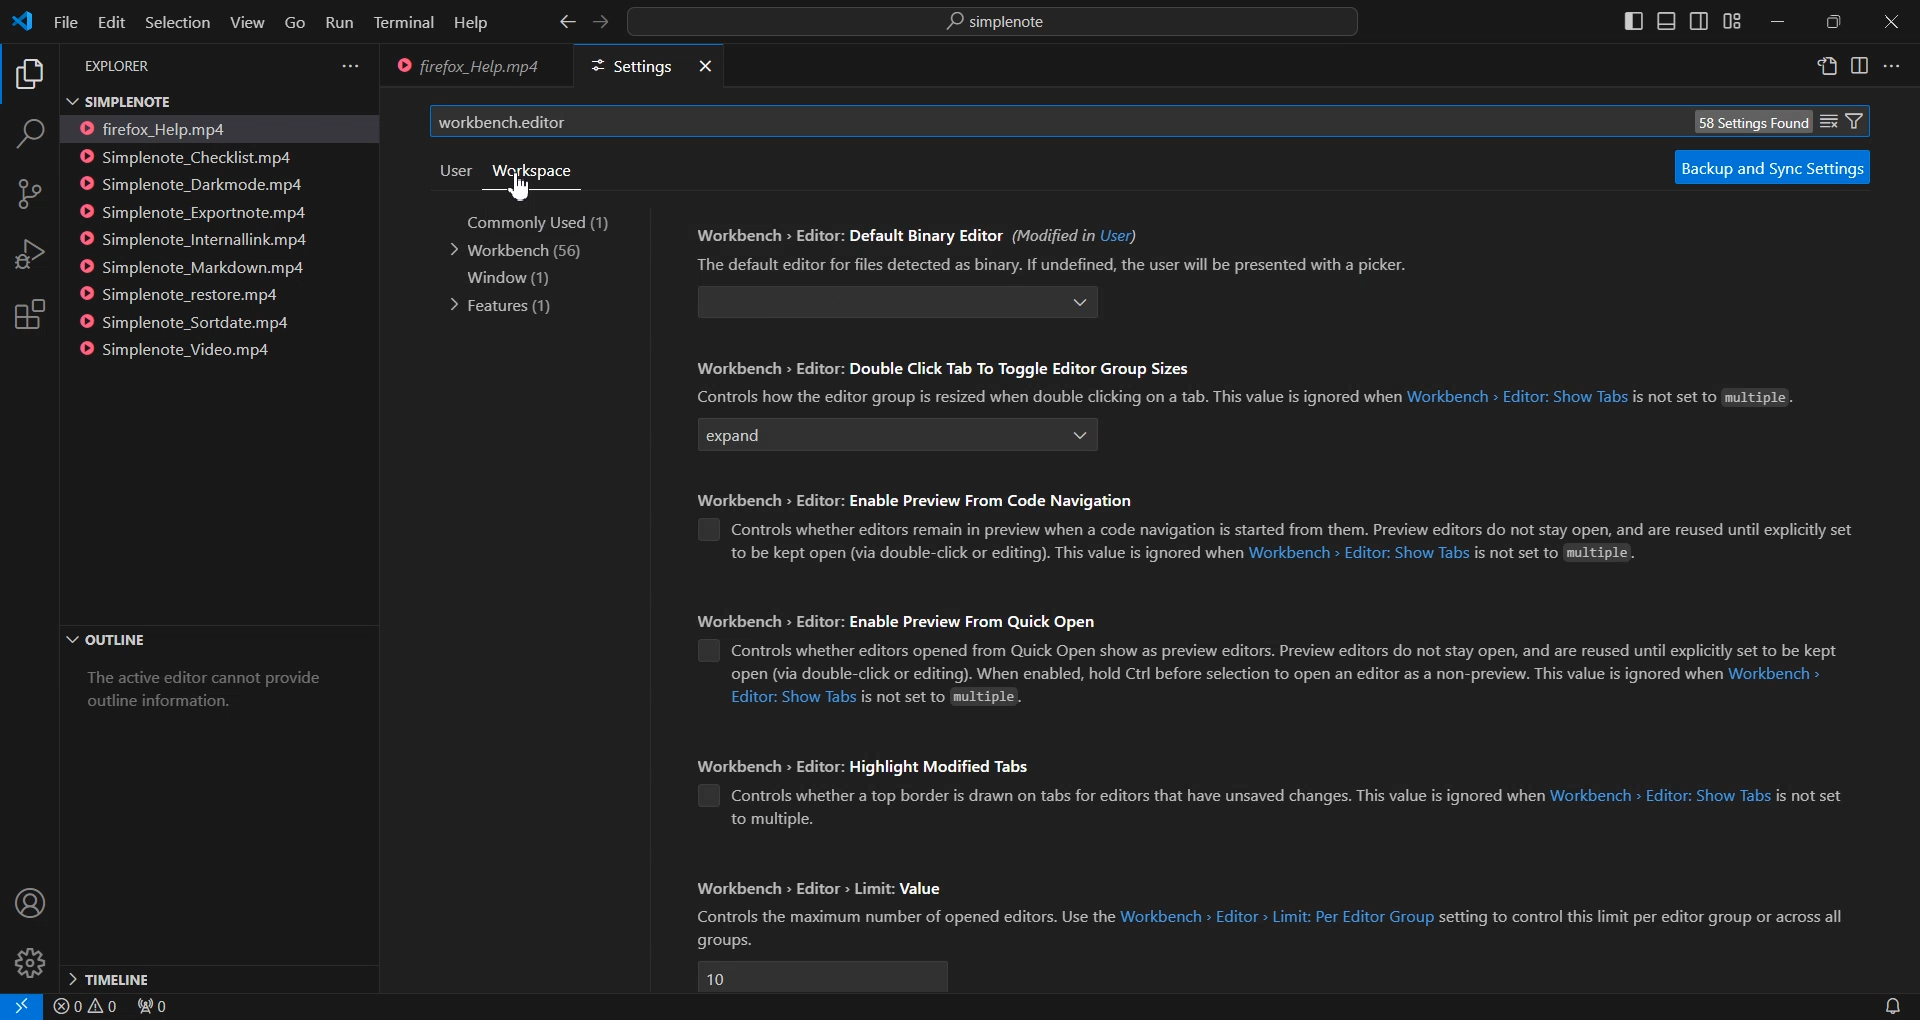 Image resolution: width=1920 pixels, height=1020 pixels. What do you see at coordinates (84, 1007) in the screenshot?
I see `No Problem` at bounding box center [84, 1007].